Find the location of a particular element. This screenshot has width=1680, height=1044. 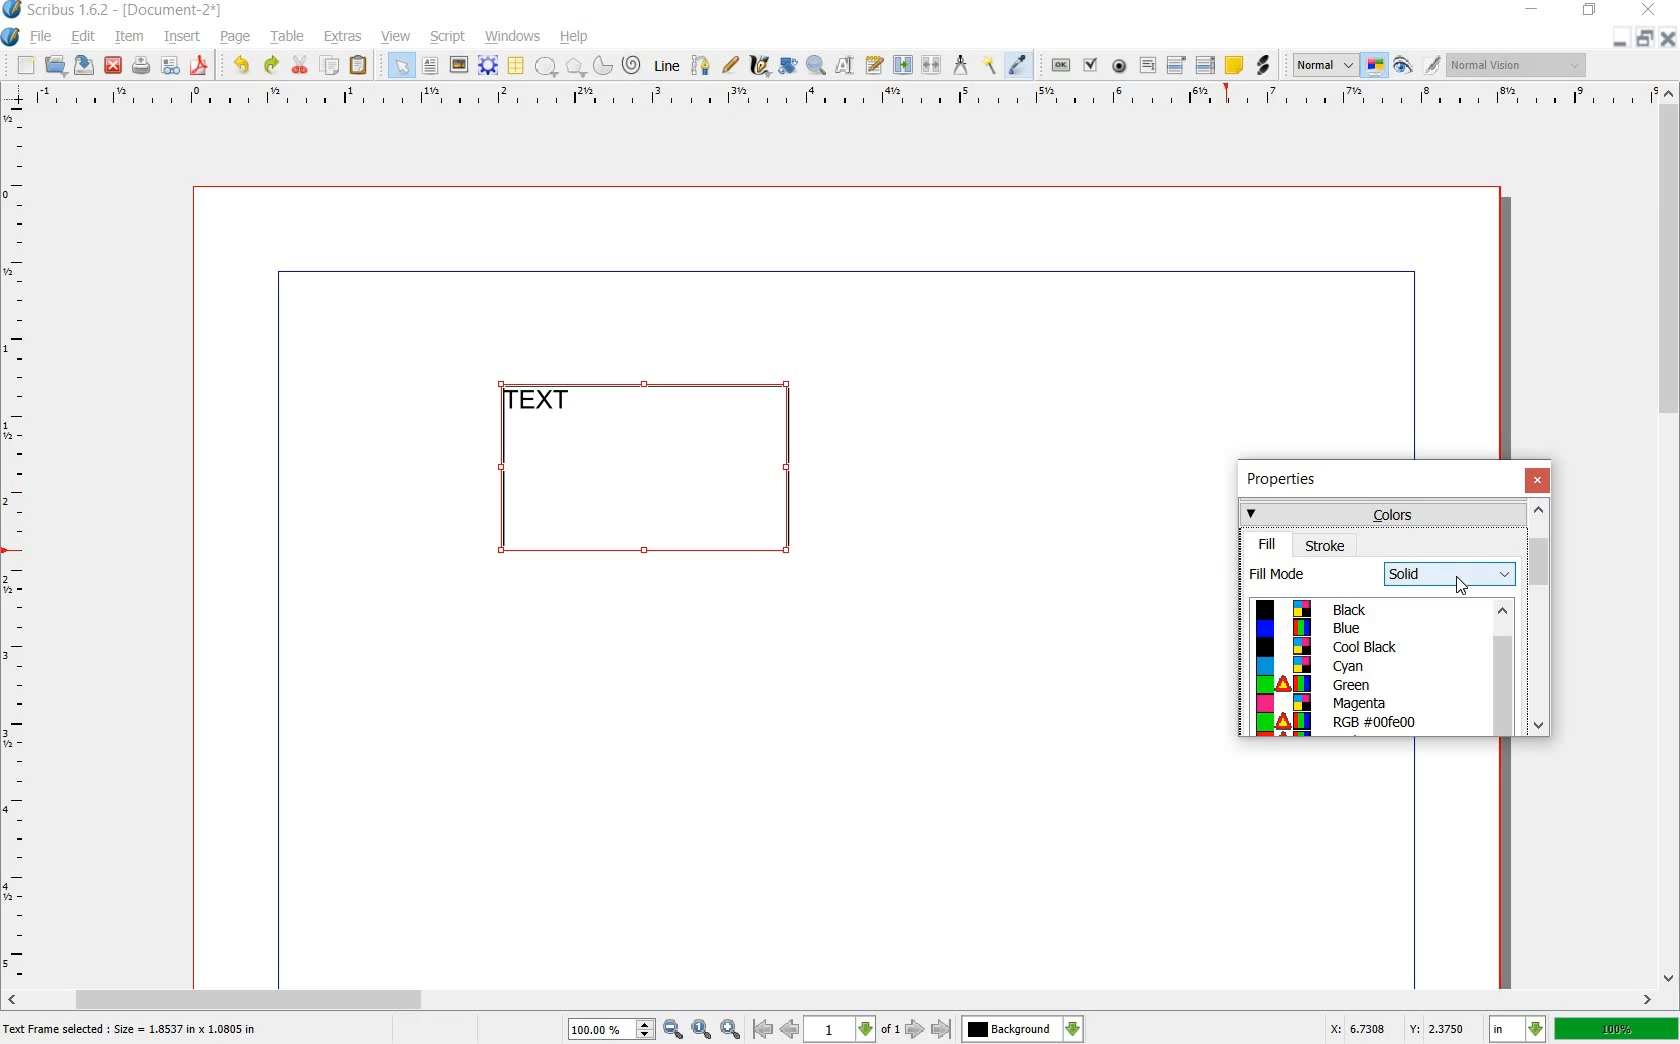

solid is located at coordinates (1451, 574).